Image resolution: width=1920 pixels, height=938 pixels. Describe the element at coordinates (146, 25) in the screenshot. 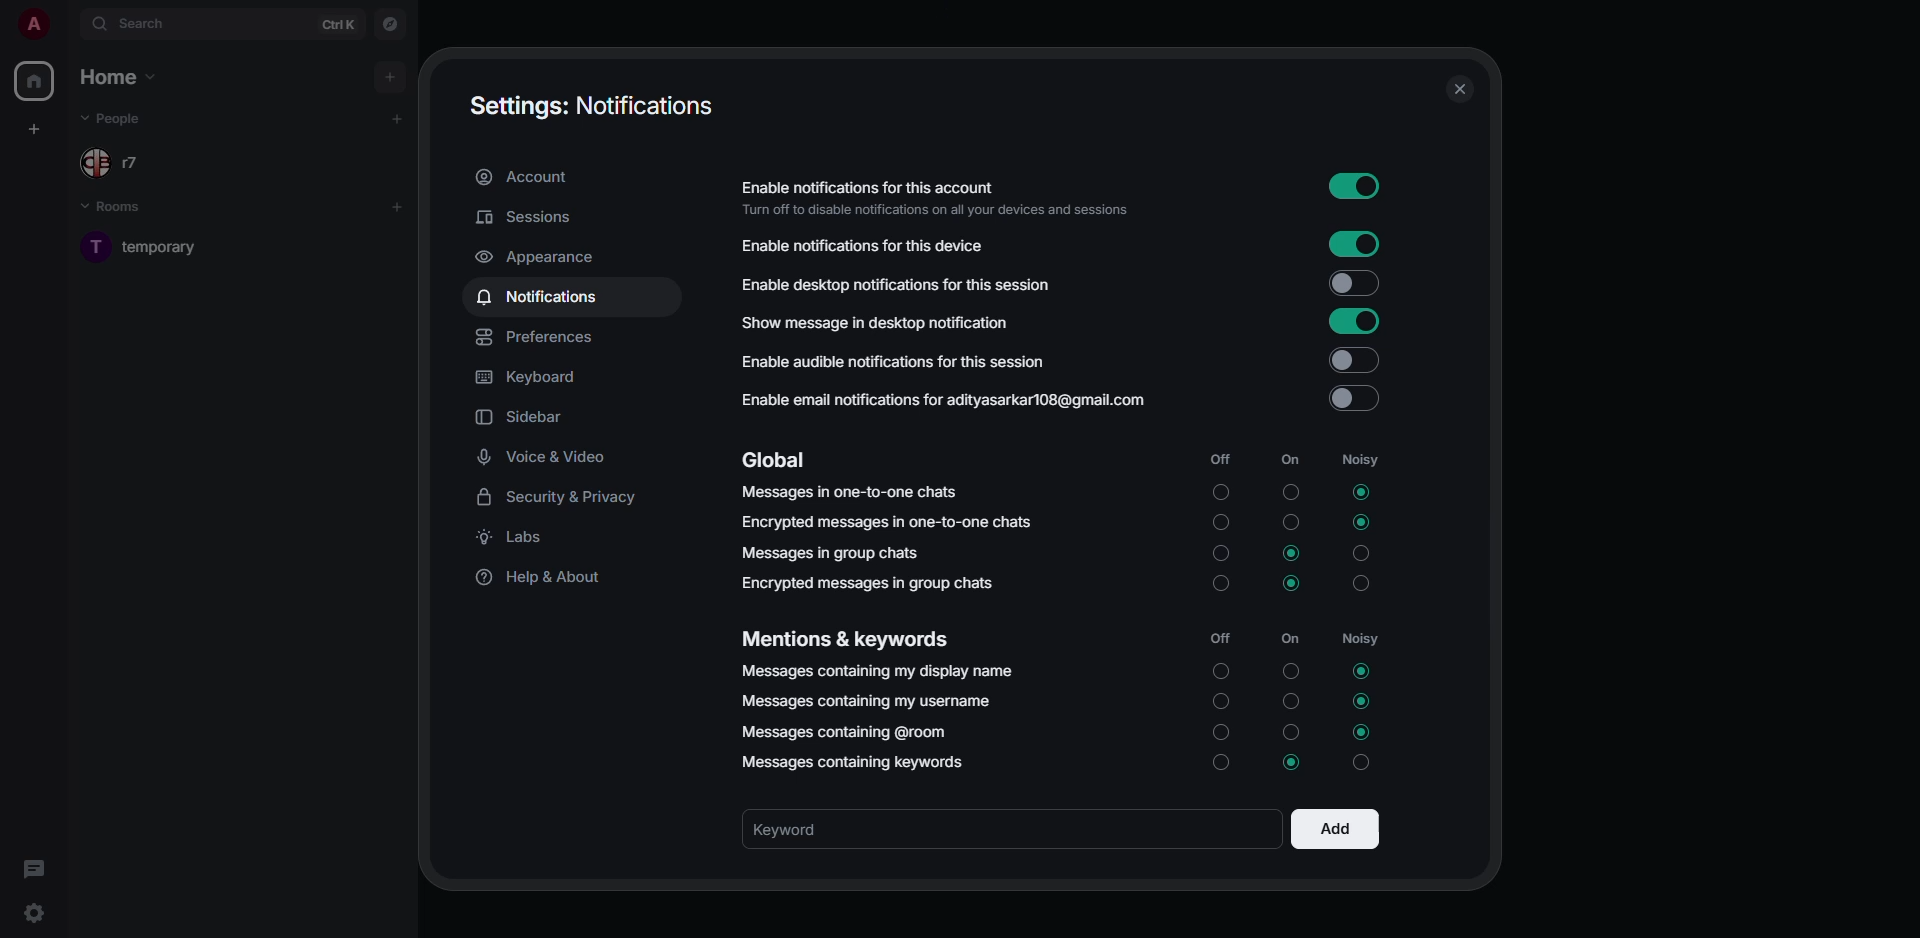

I see `search` at that location.